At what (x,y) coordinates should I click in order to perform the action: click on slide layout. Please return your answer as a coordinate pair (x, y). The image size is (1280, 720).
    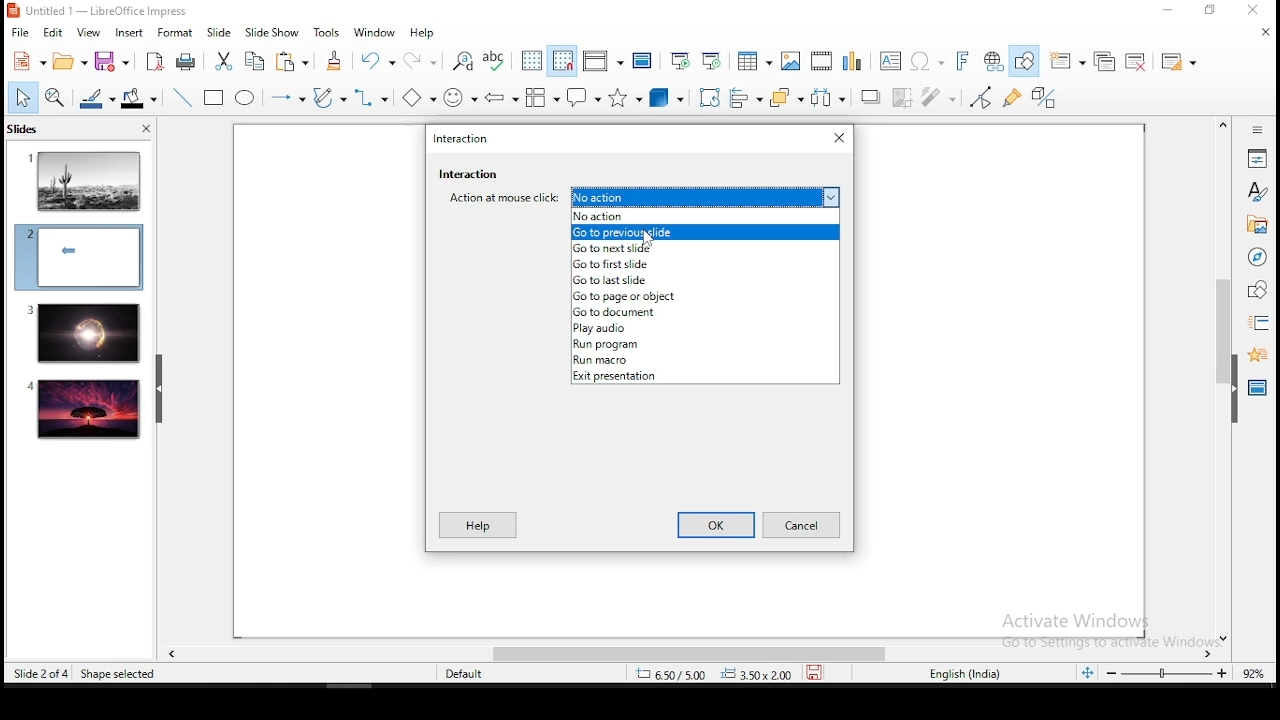
    Looking at the image, I should click on (1176, 62).